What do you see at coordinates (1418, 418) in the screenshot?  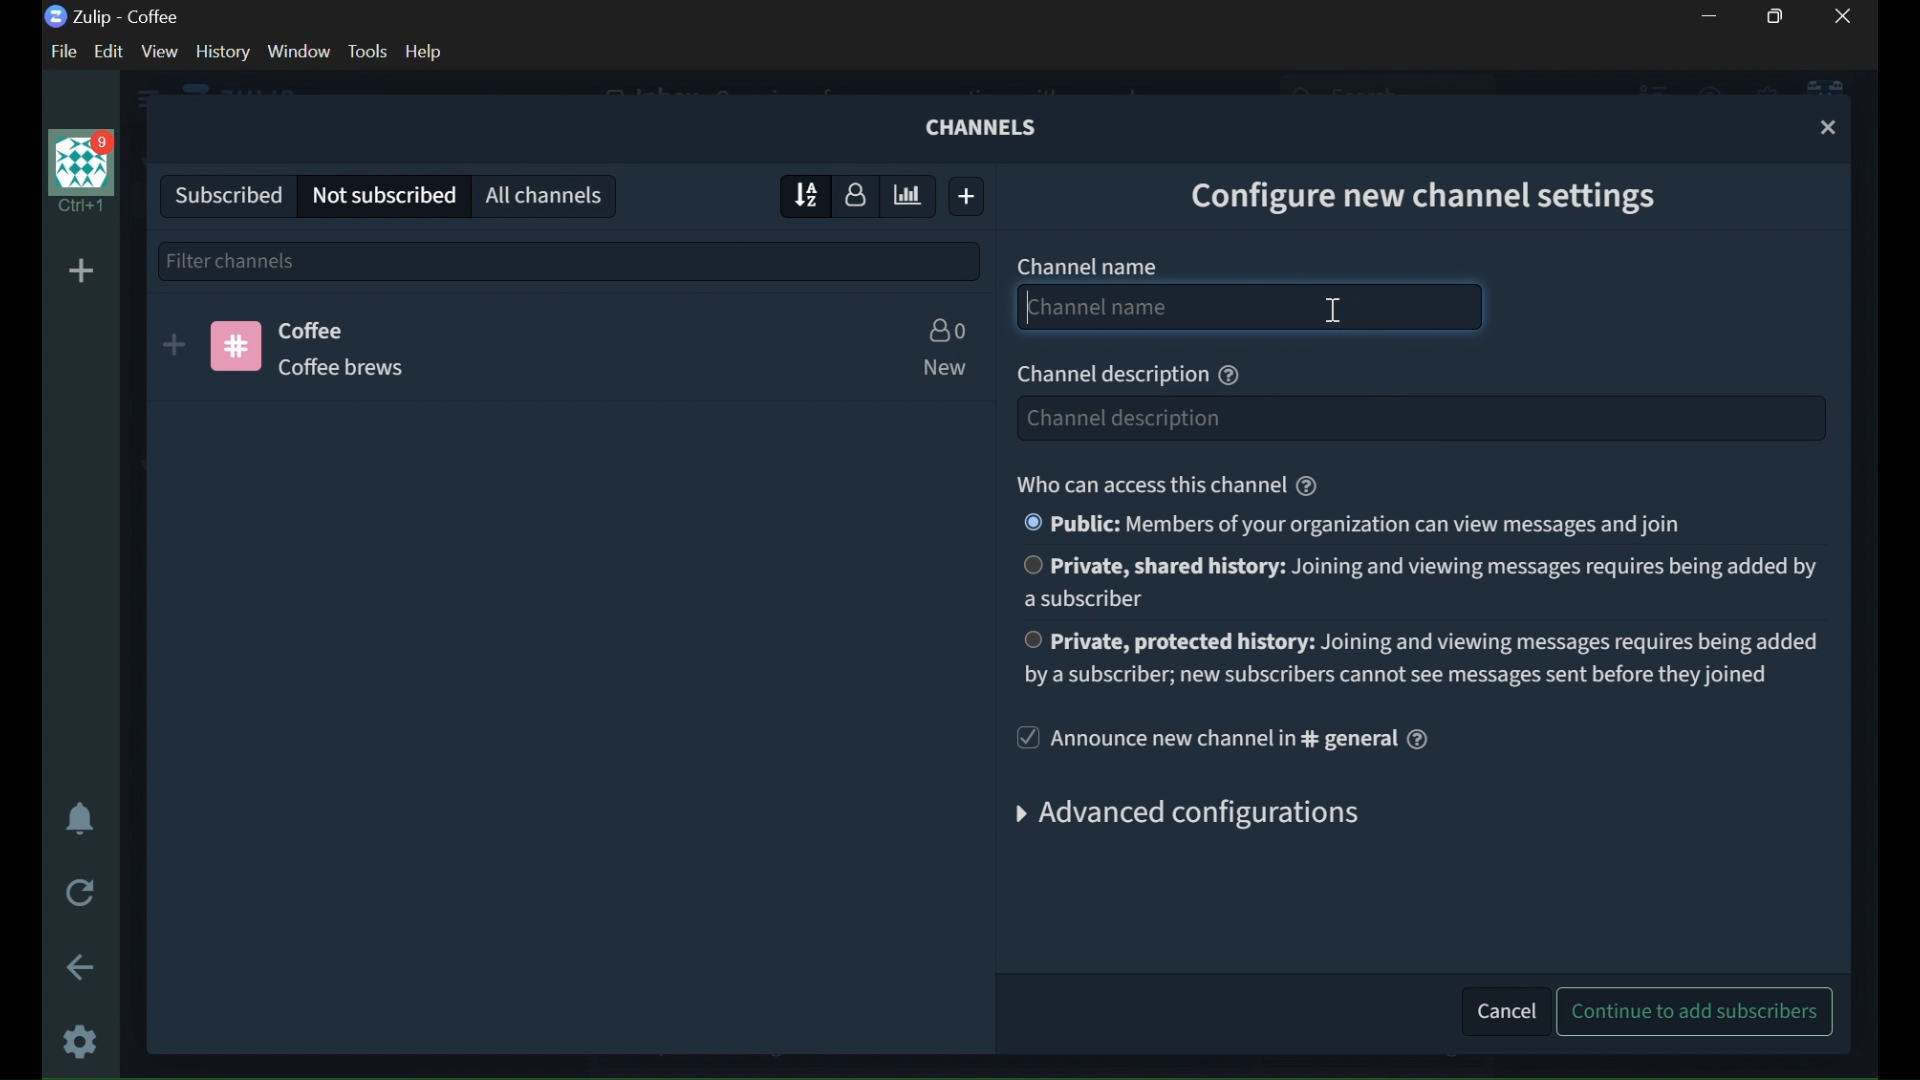 I see `add CHANNEL DESCRIPTION` at bounding box center [1418, 418].